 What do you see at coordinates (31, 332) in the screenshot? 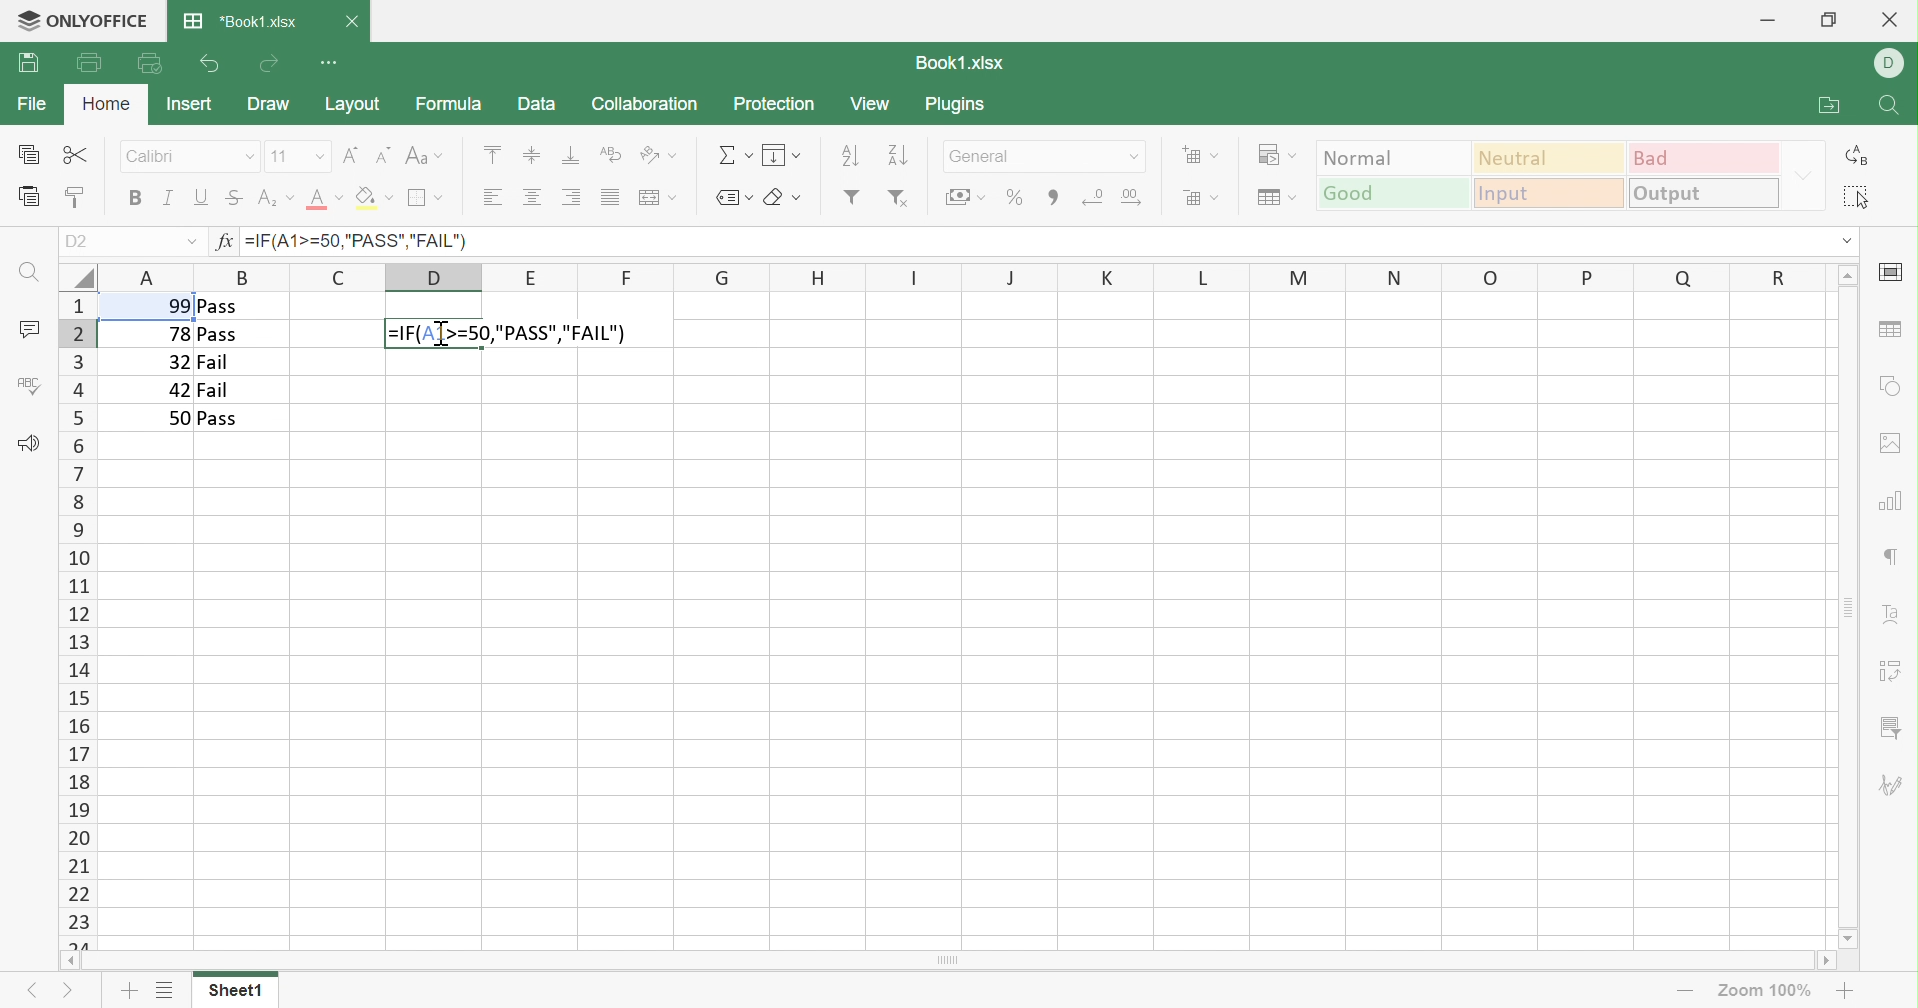
I see `Comments` at bounding box center [31, 332].